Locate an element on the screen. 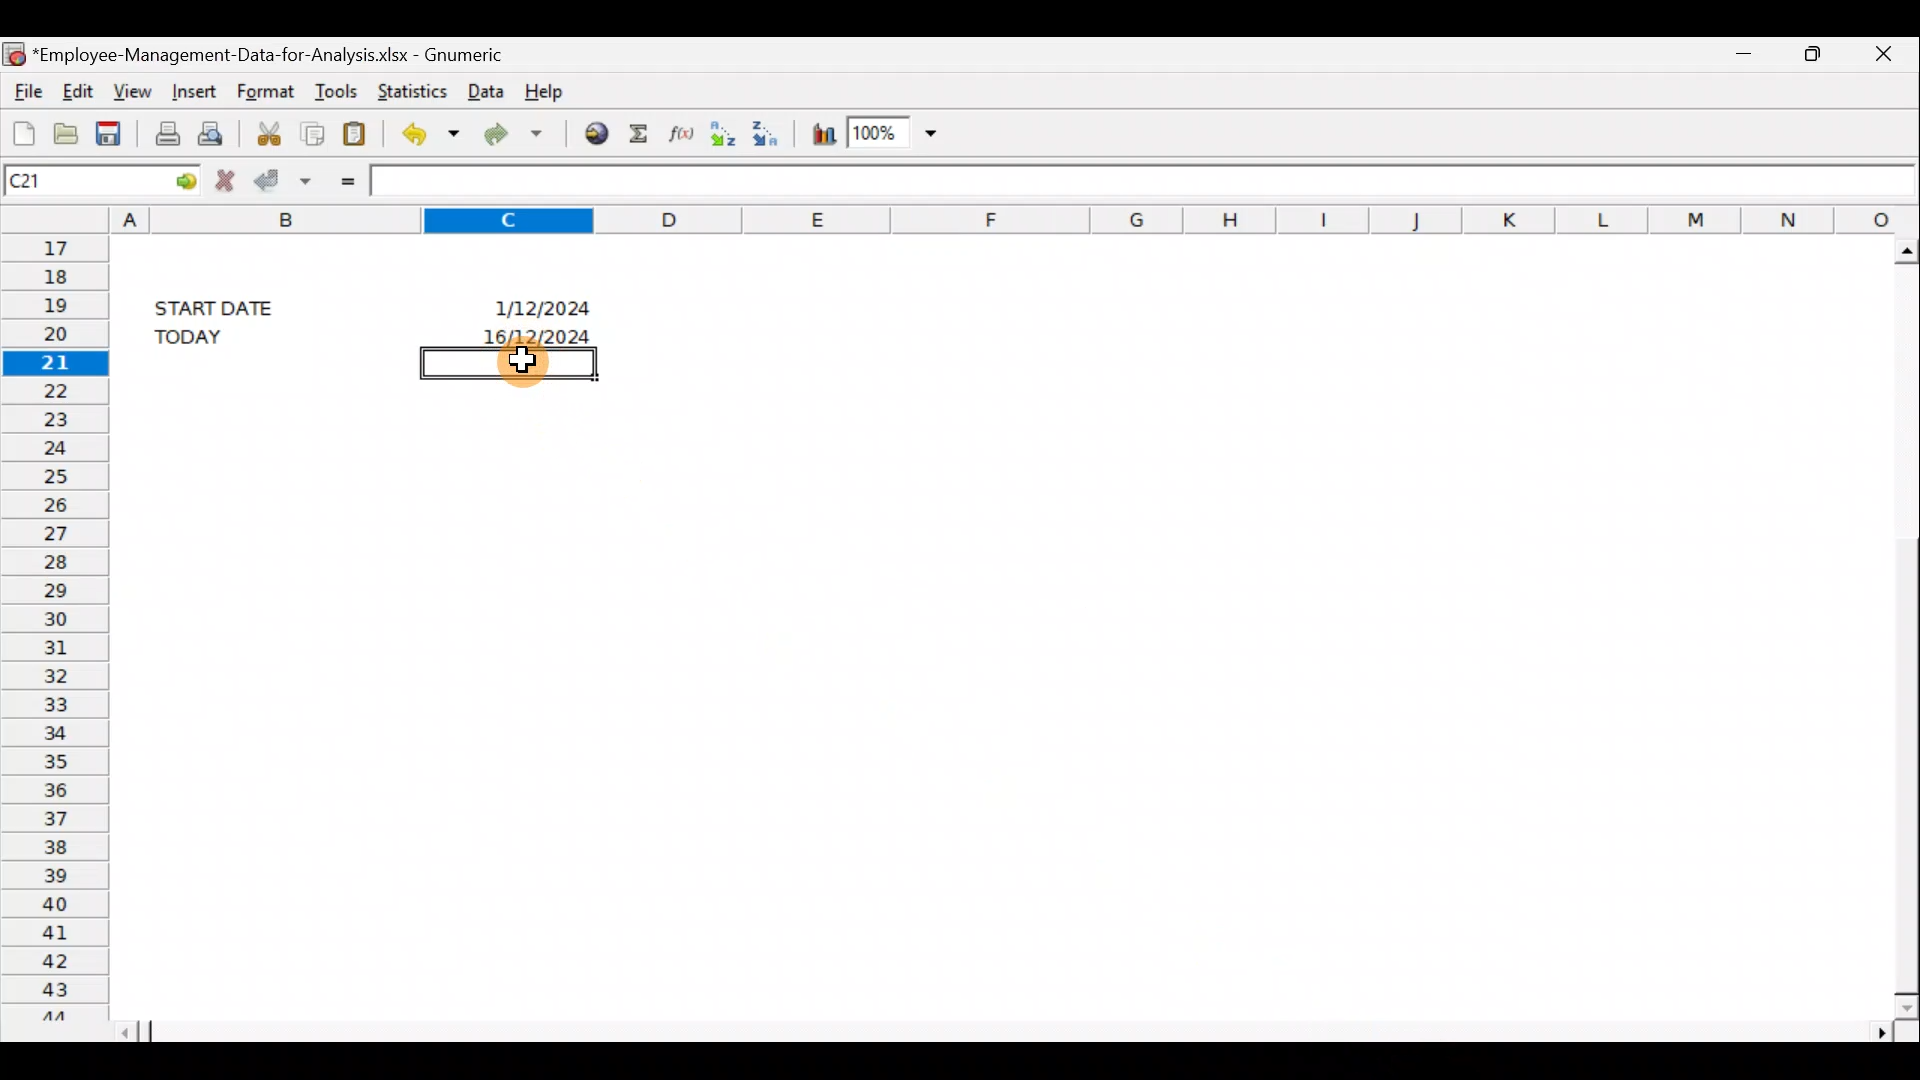  Scroll bar is located at coordinates (1012, 1031).